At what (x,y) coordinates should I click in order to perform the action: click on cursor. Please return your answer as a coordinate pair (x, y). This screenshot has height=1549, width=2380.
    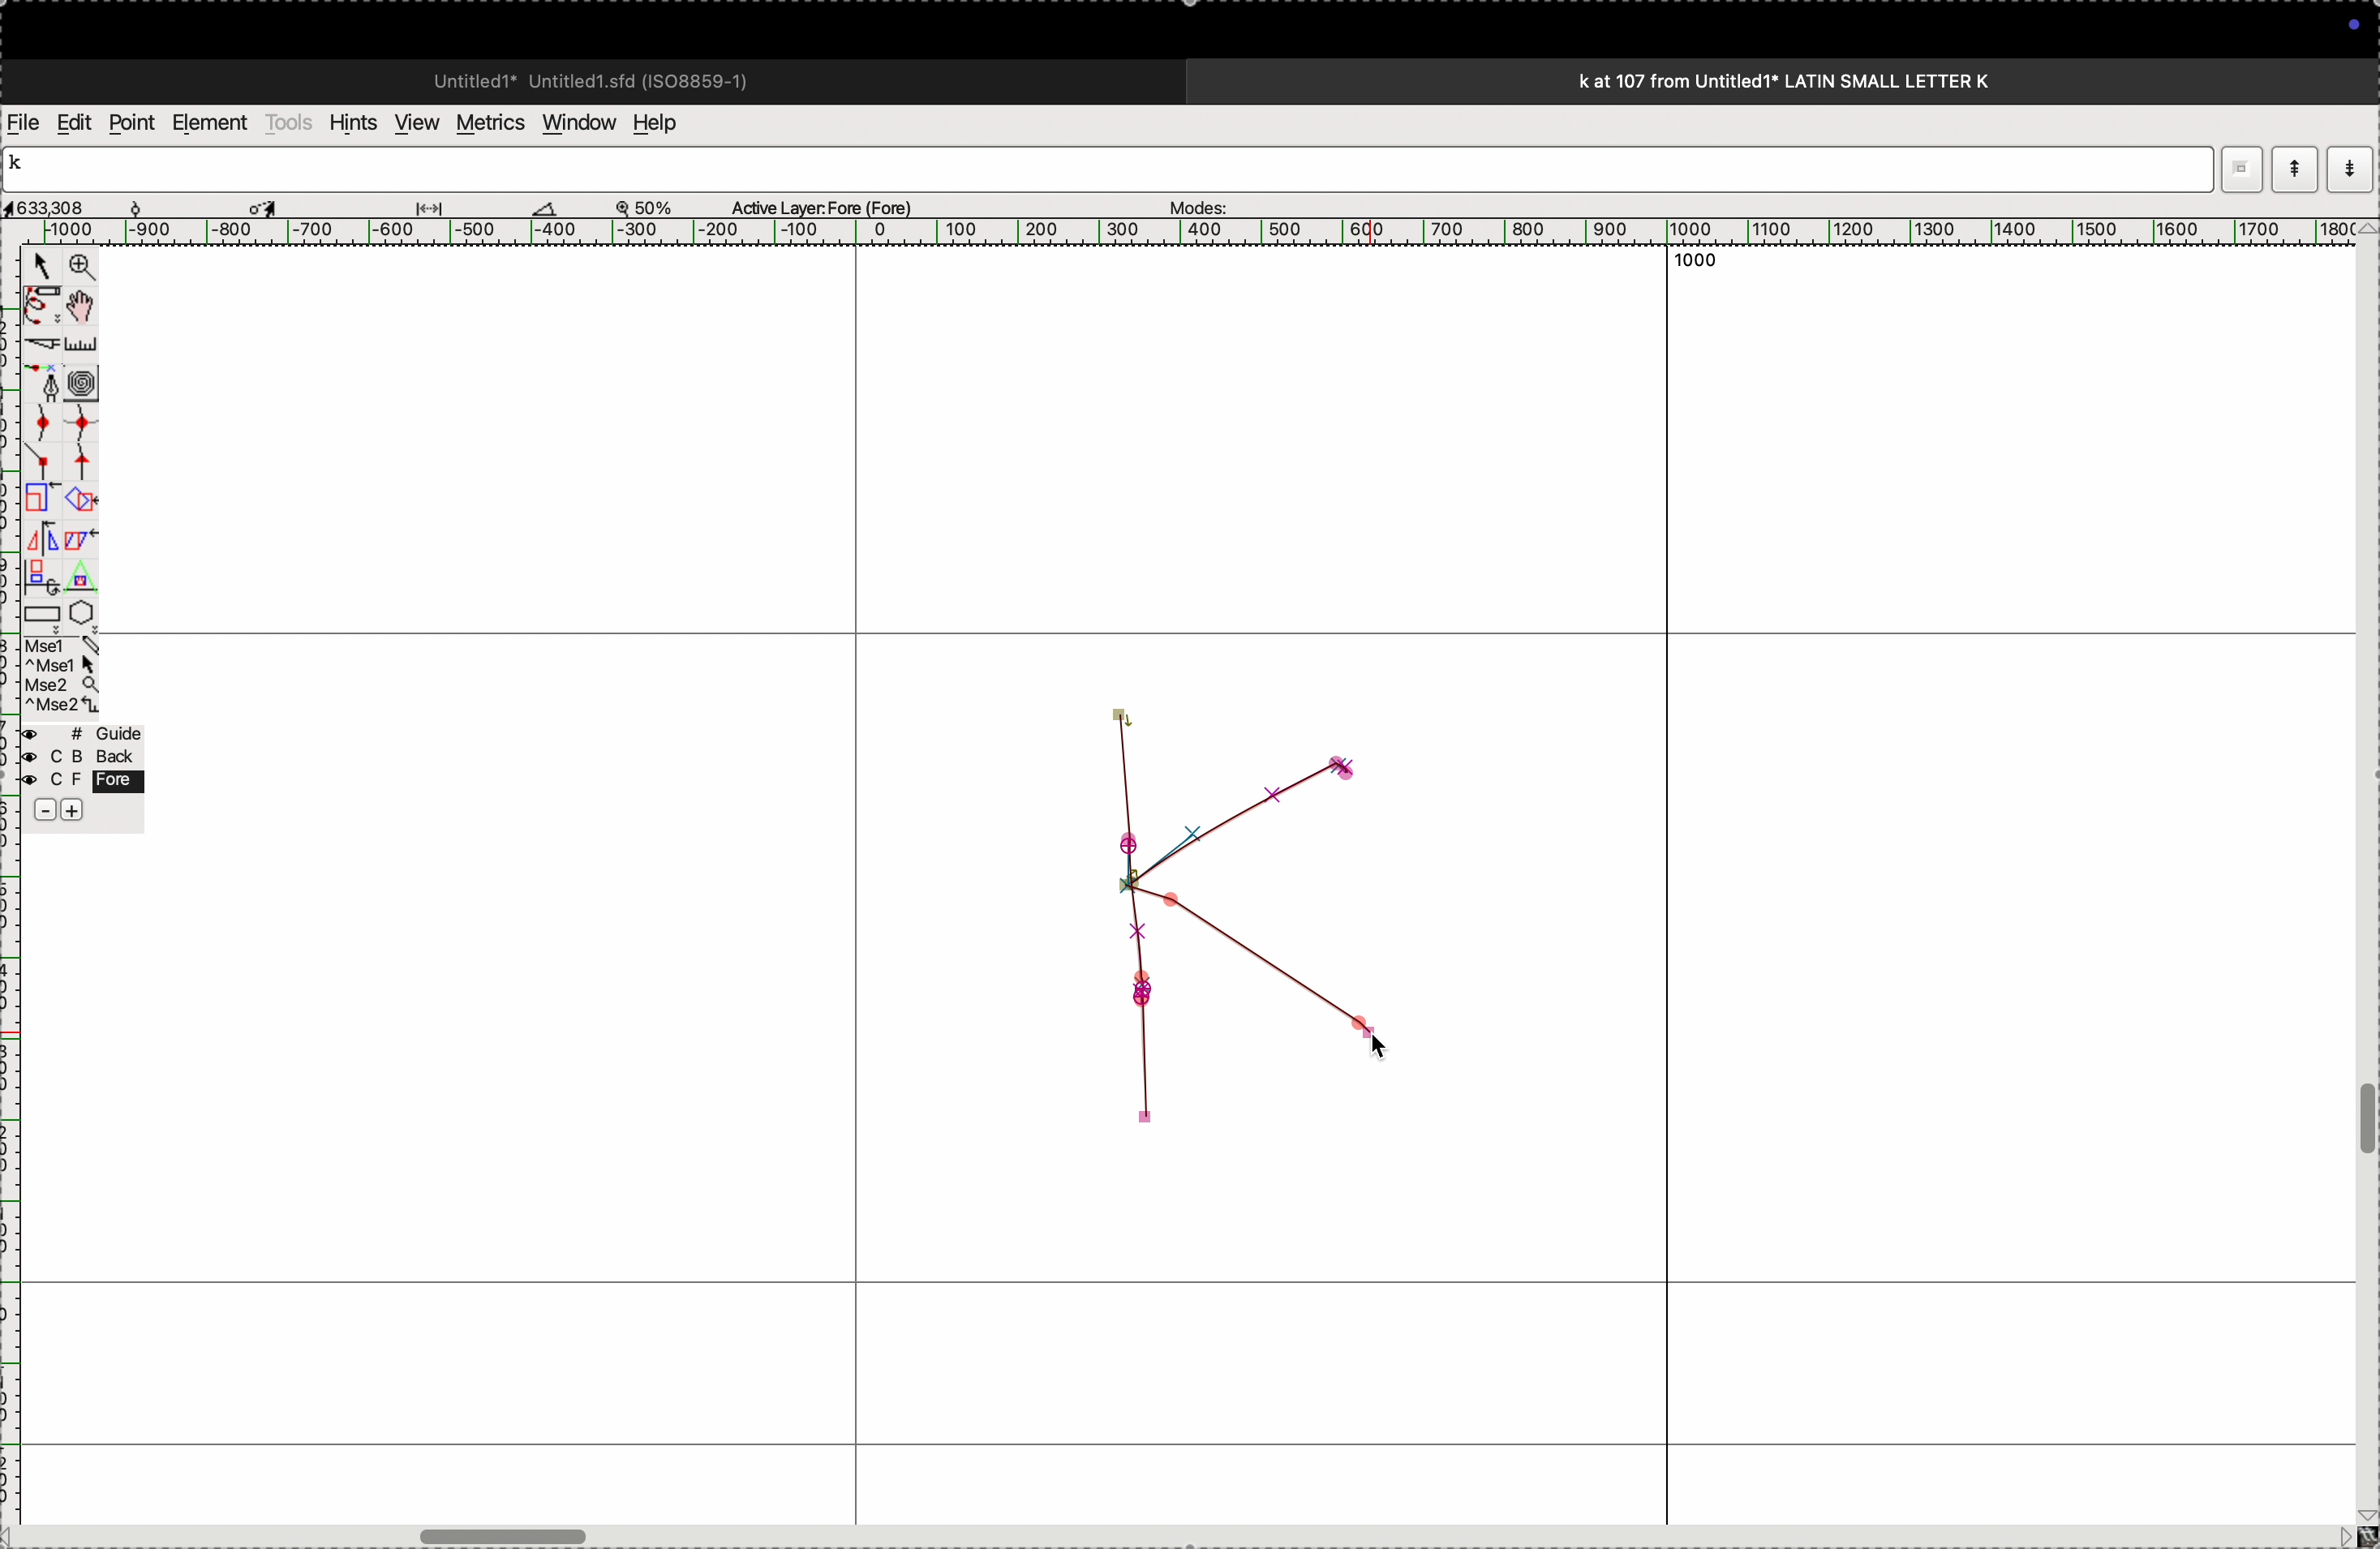
    Looking at the image, I should click on (268, 205).